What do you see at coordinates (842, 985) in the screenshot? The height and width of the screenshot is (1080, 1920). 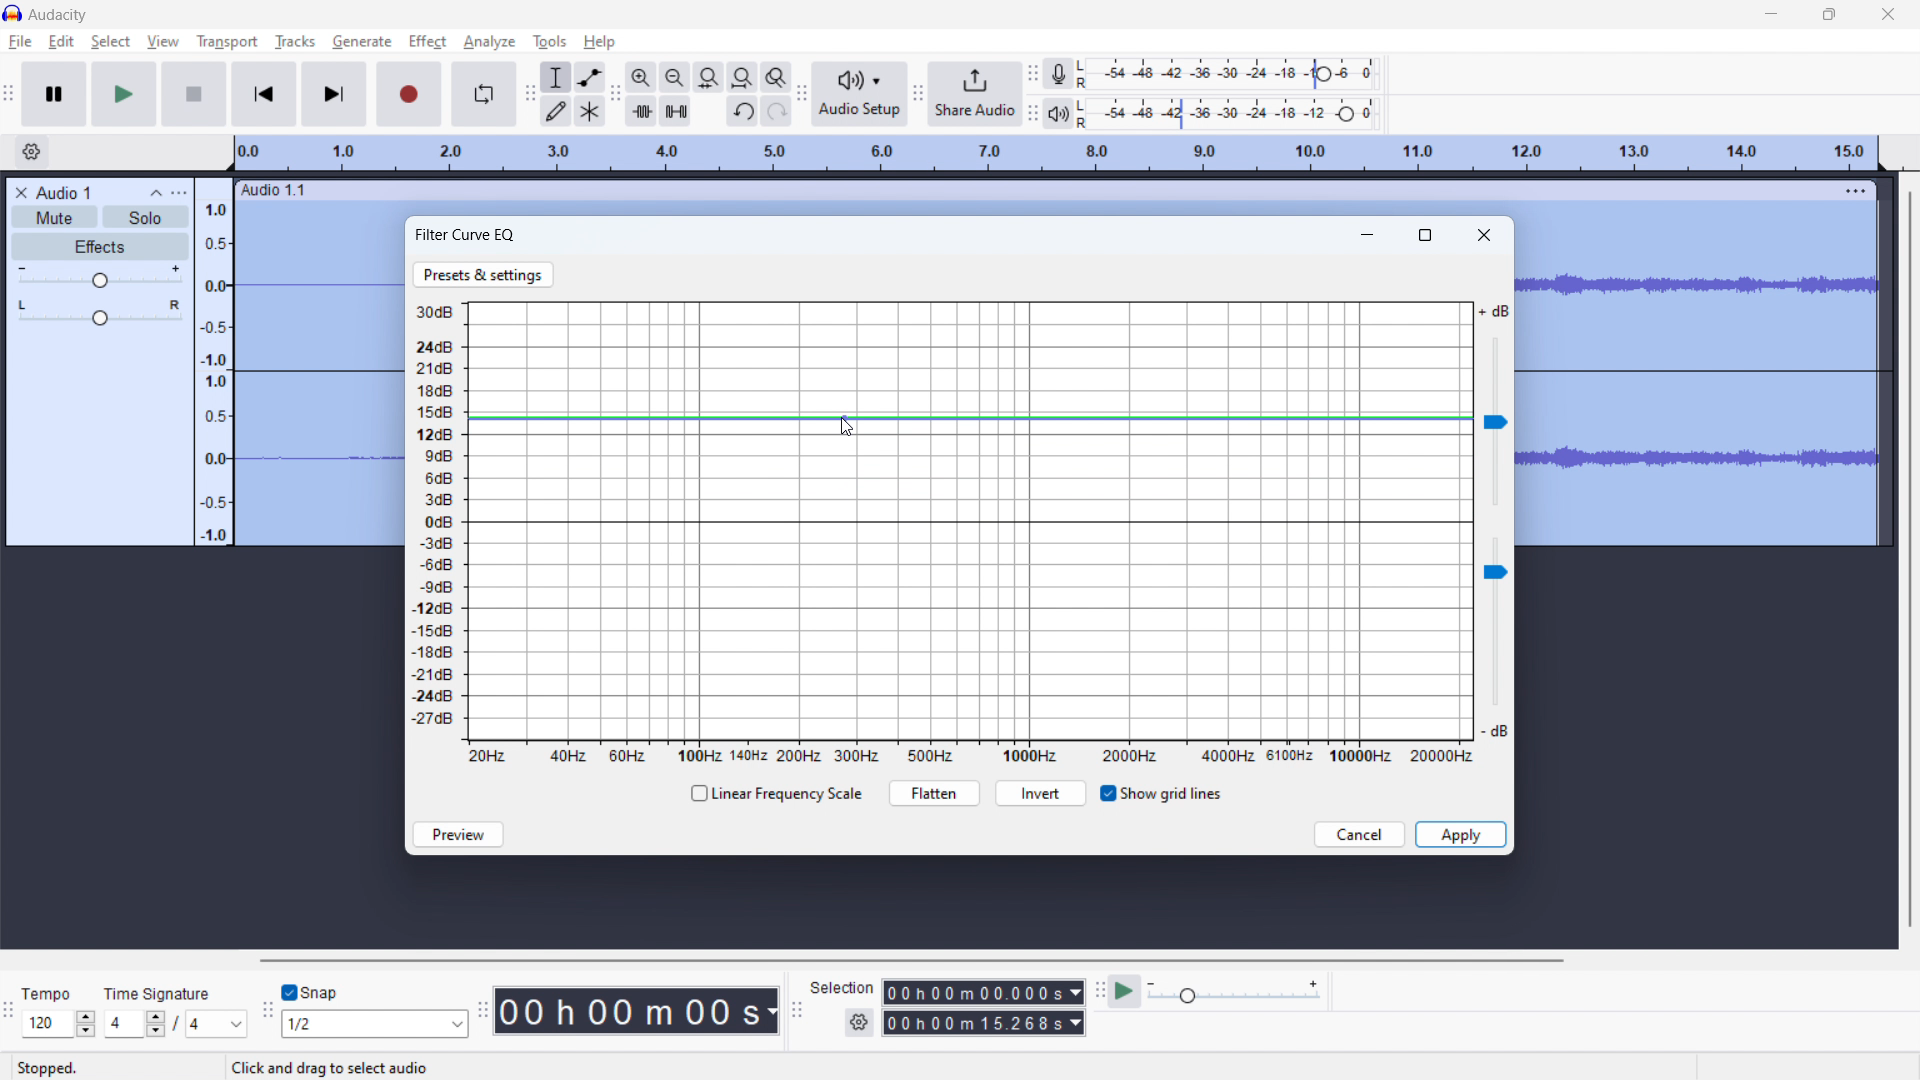 I see `Selection` at bounding box center [842, 985].